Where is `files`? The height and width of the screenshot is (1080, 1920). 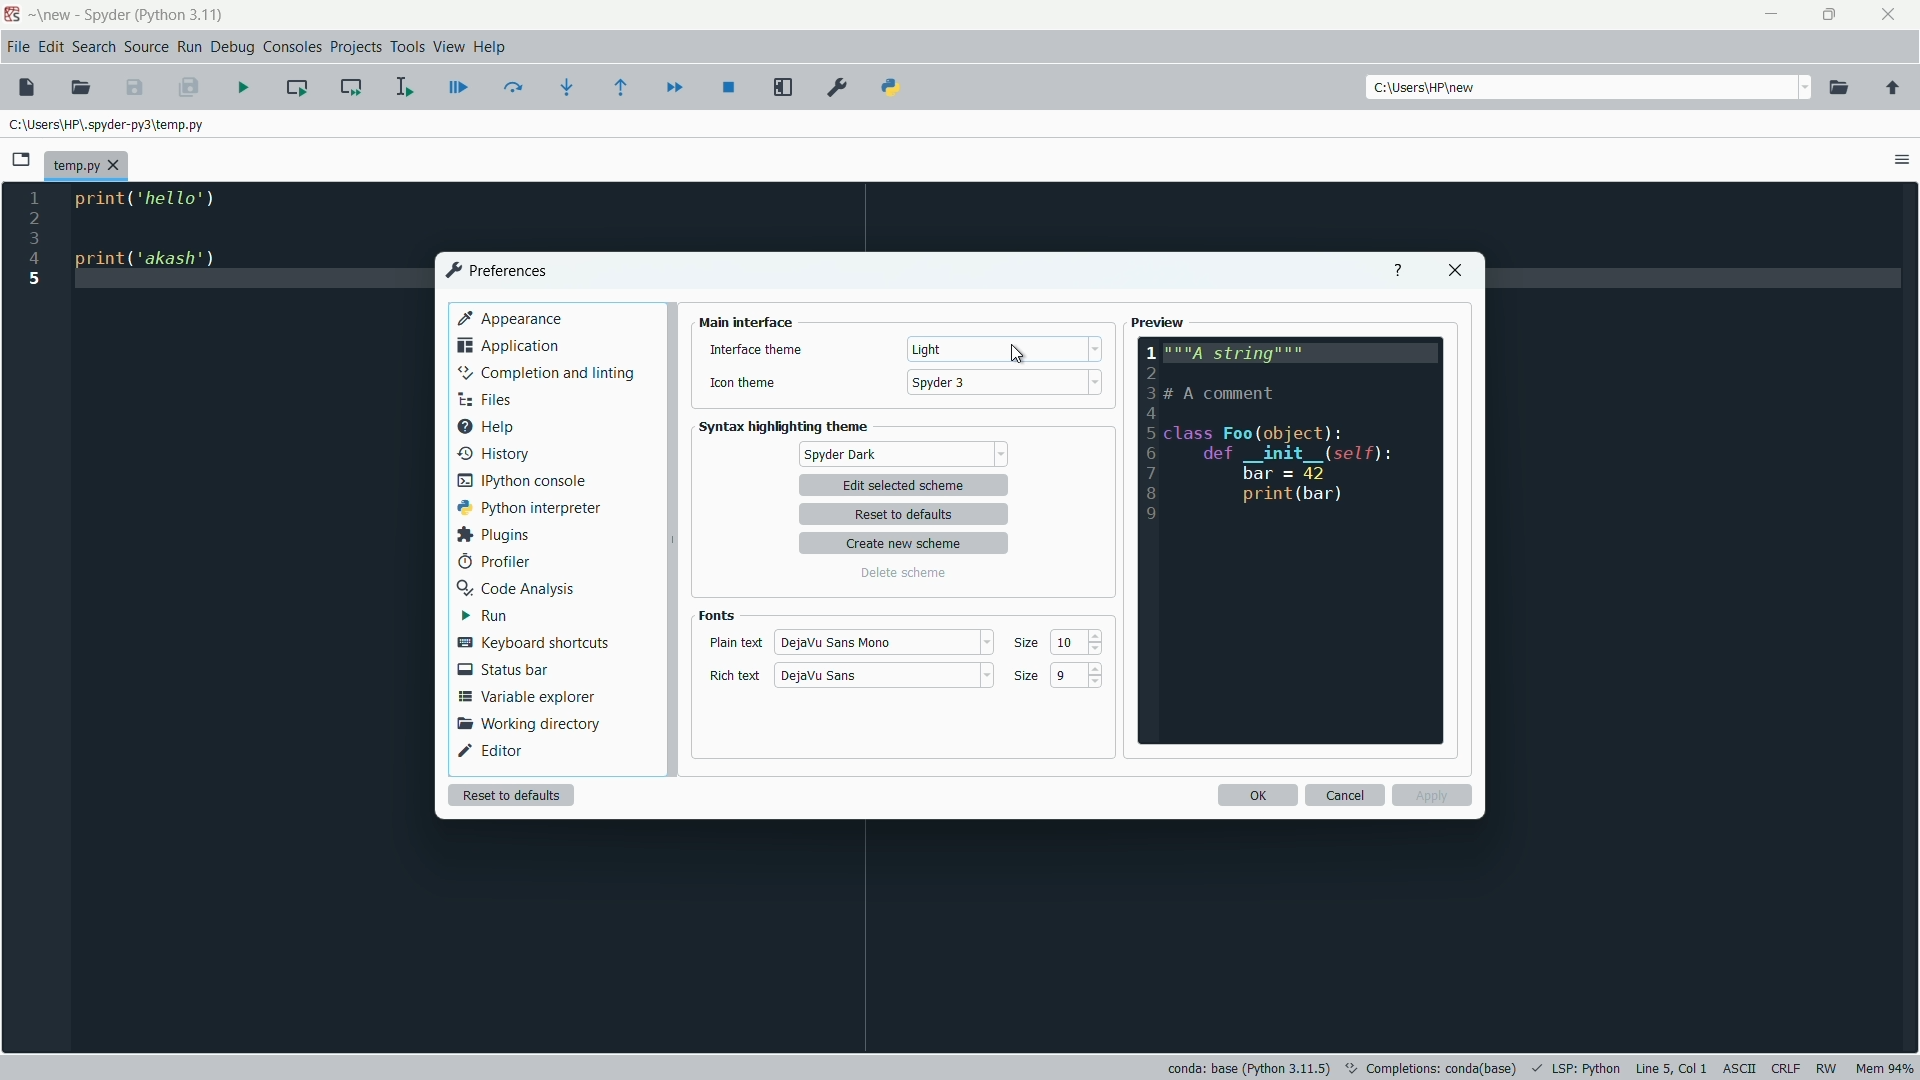 files is located at coordinates (482, 399).